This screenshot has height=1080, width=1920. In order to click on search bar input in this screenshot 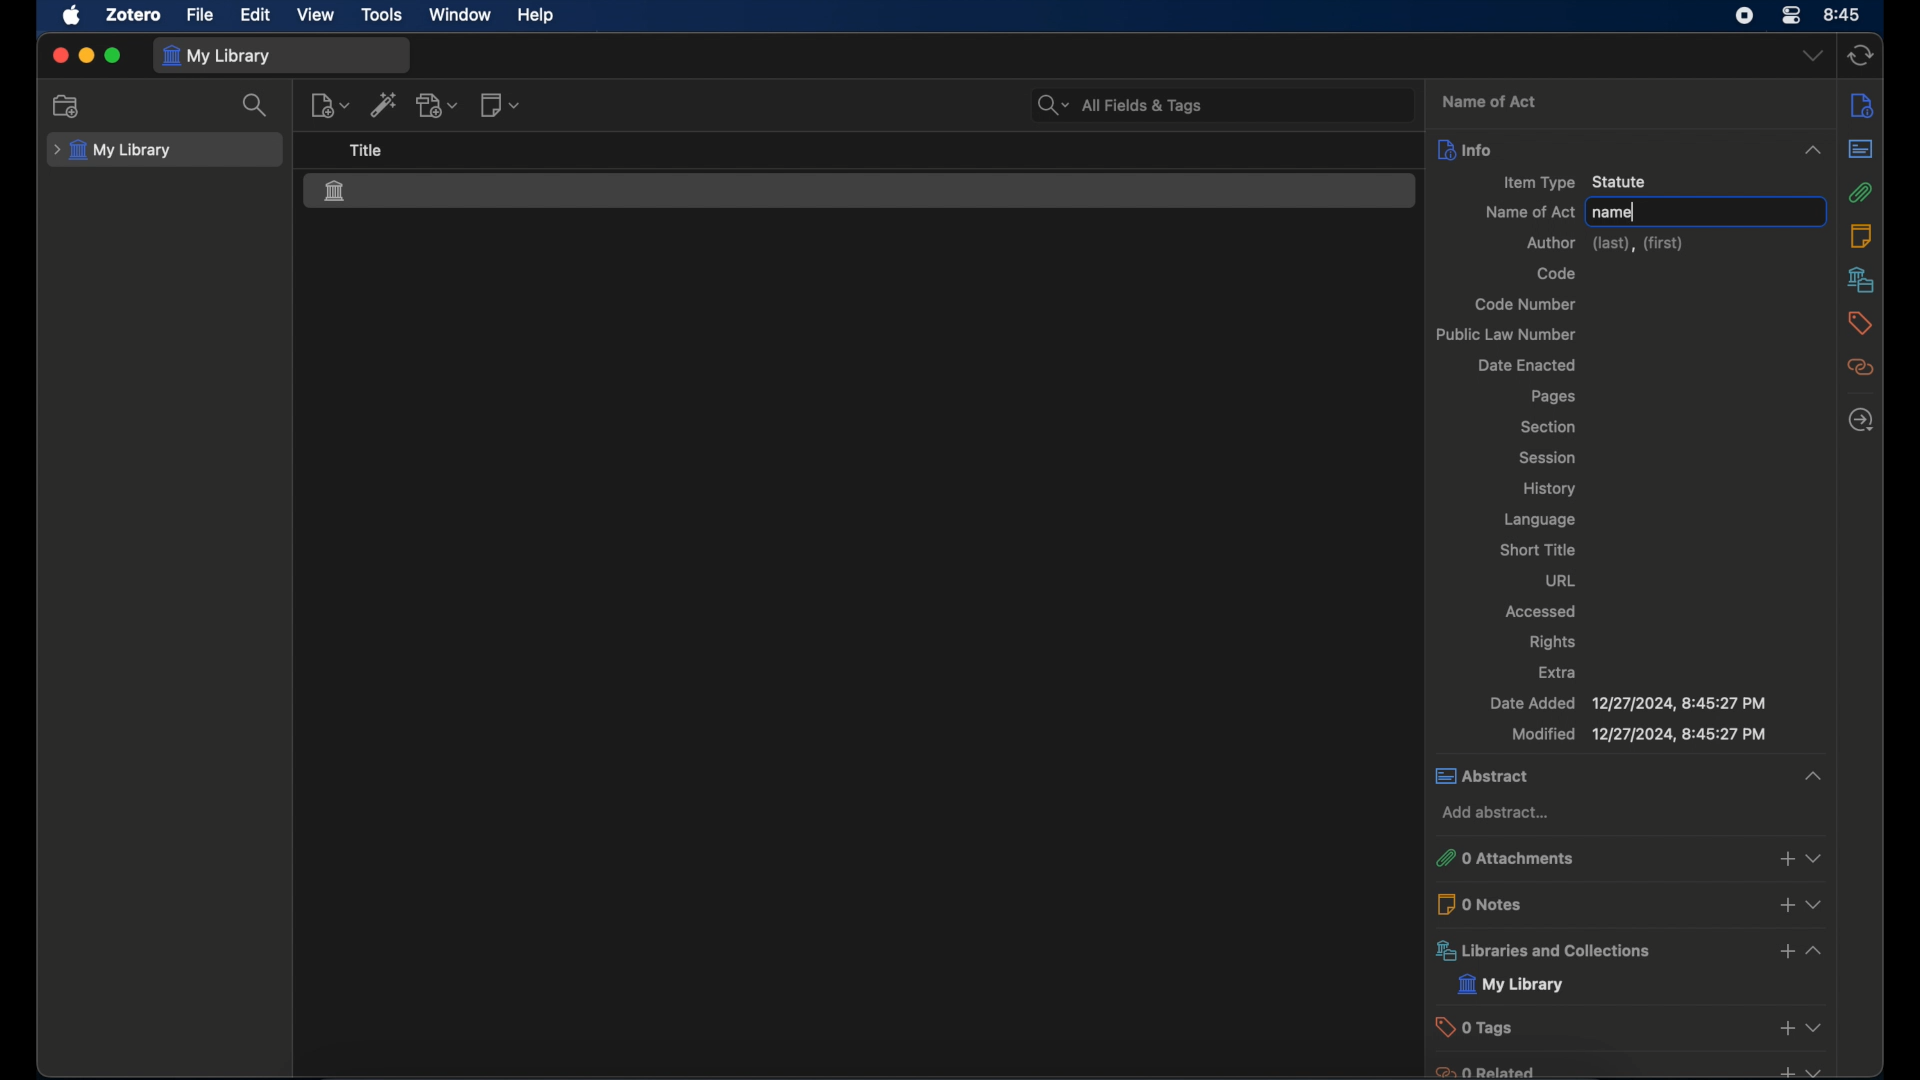, I will do `click(1247, 104)`.